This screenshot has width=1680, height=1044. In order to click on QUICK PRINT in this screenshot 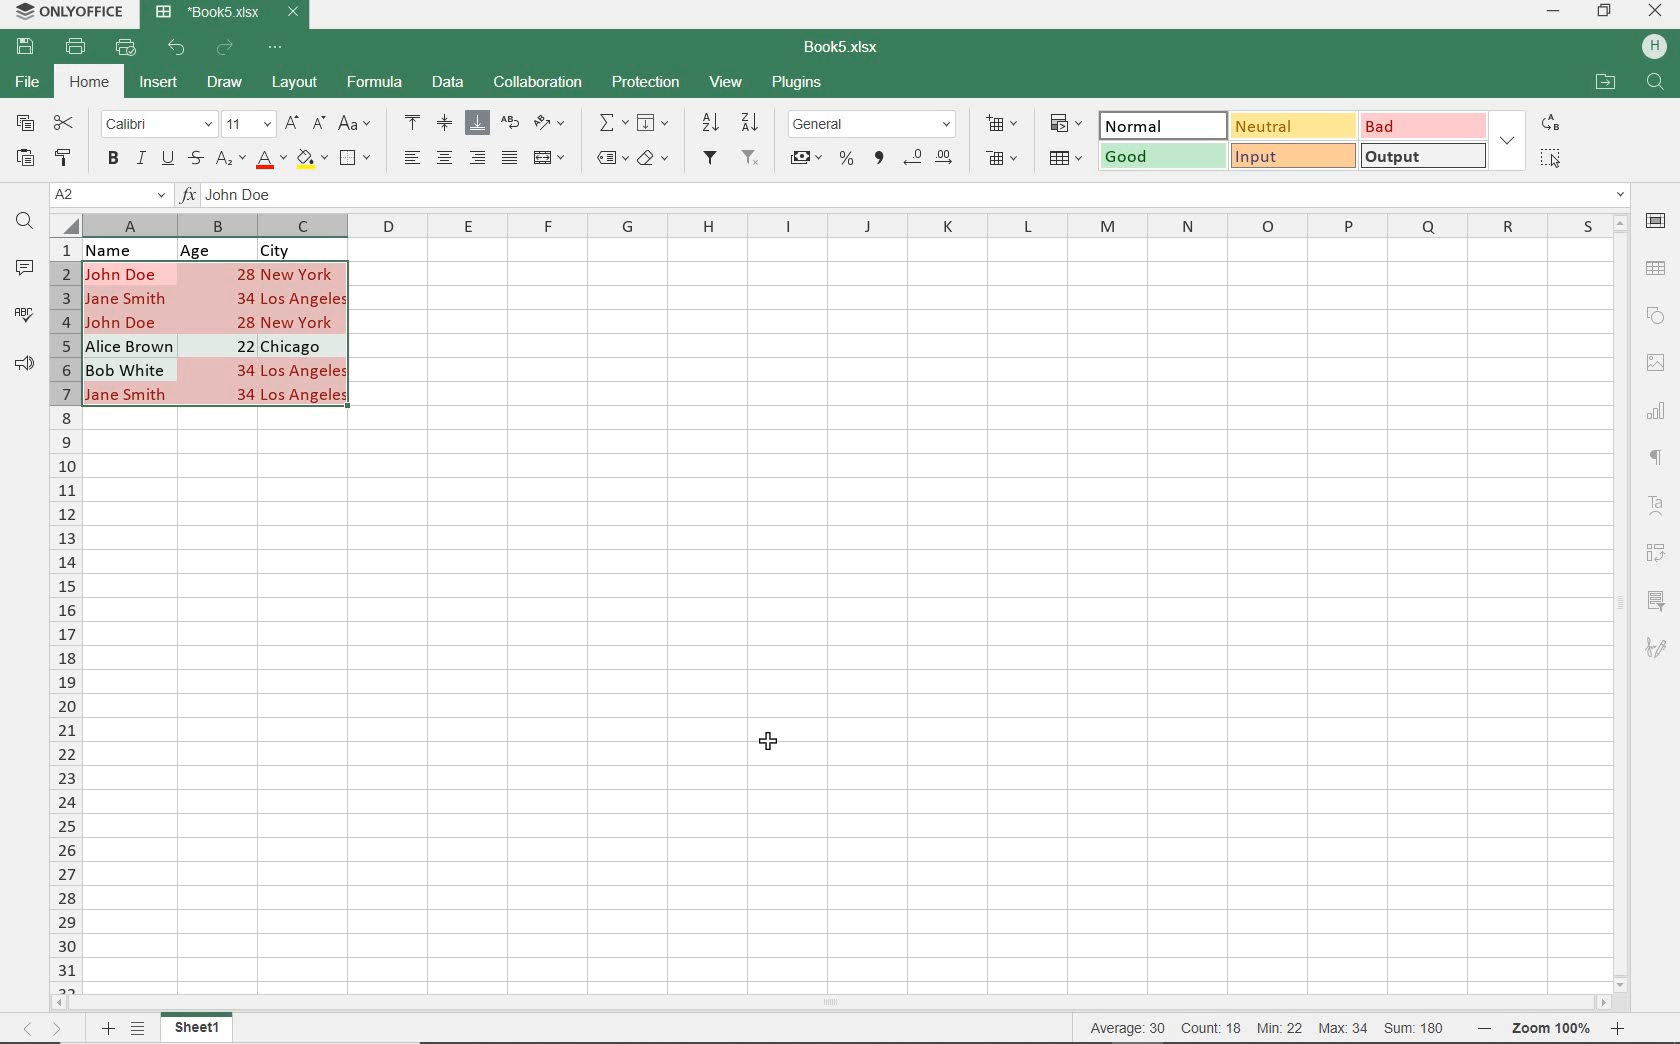, I will do `click(126, 48)`.